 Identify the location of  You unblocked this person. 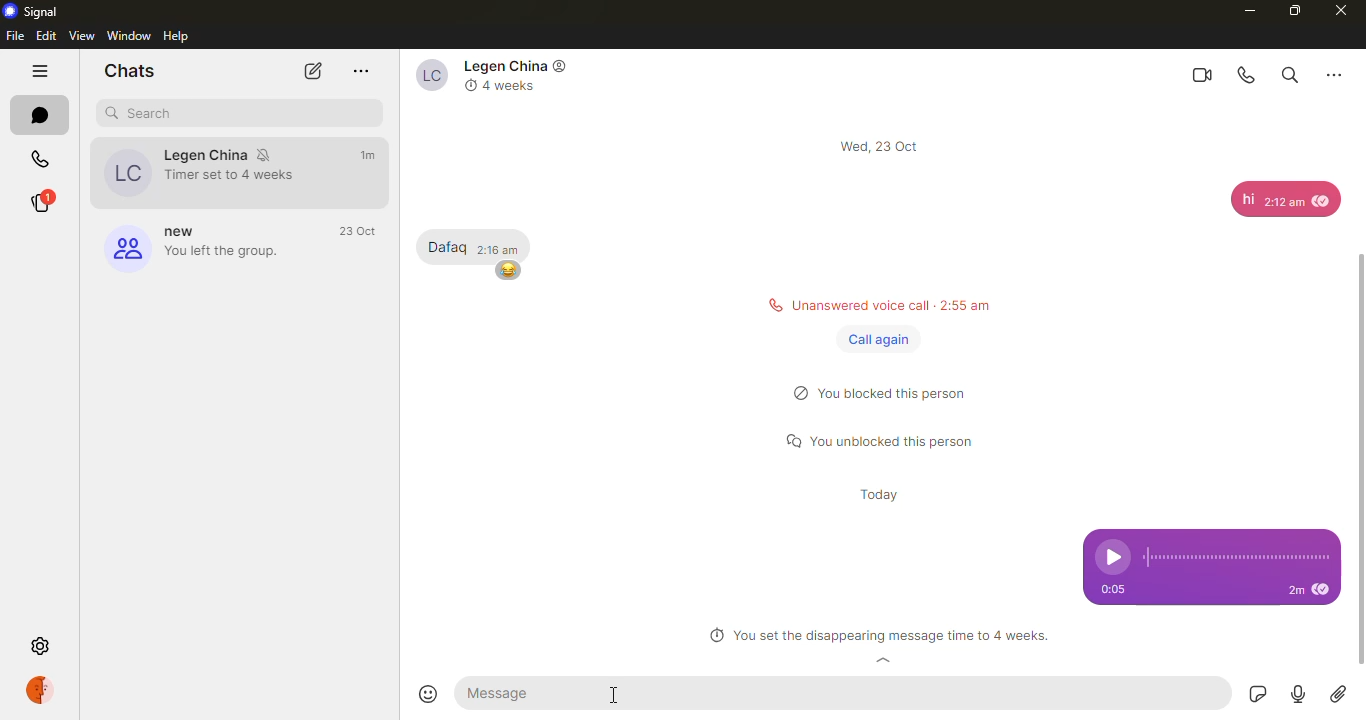
(887, 442).